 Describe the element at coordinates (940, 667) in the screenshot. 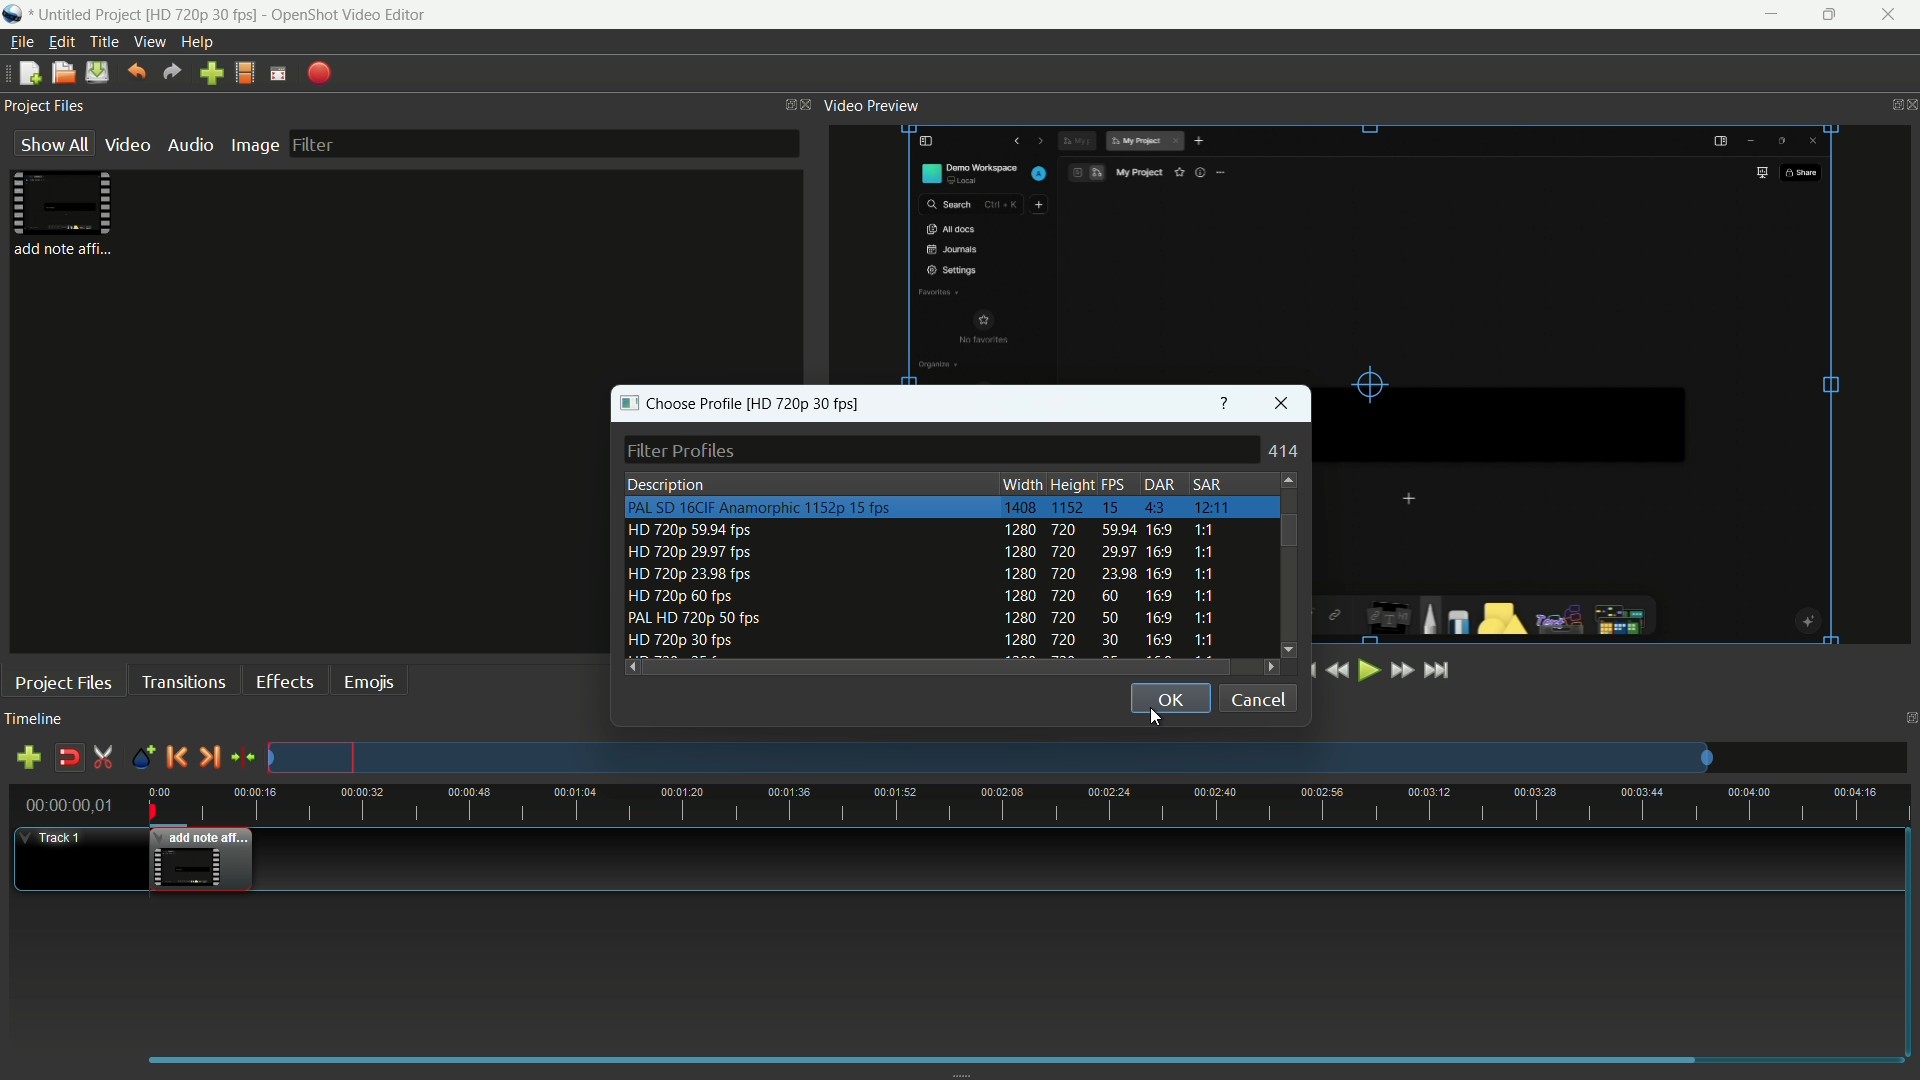

I see `scroll bar` at that location.